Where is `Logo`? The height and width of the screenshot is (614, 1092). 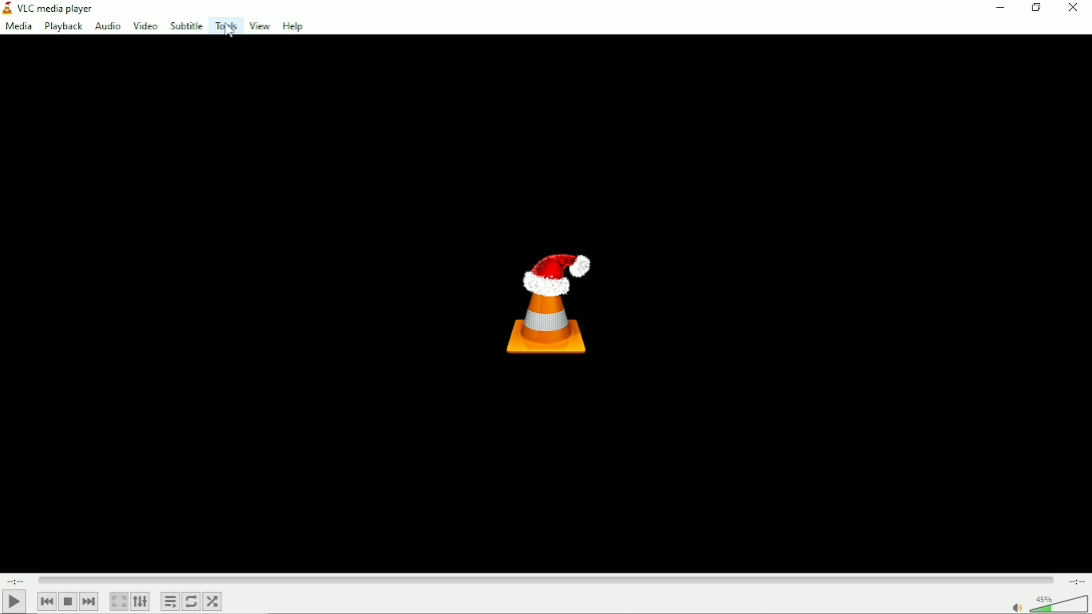
Logo is located at coordinates (550, 302).